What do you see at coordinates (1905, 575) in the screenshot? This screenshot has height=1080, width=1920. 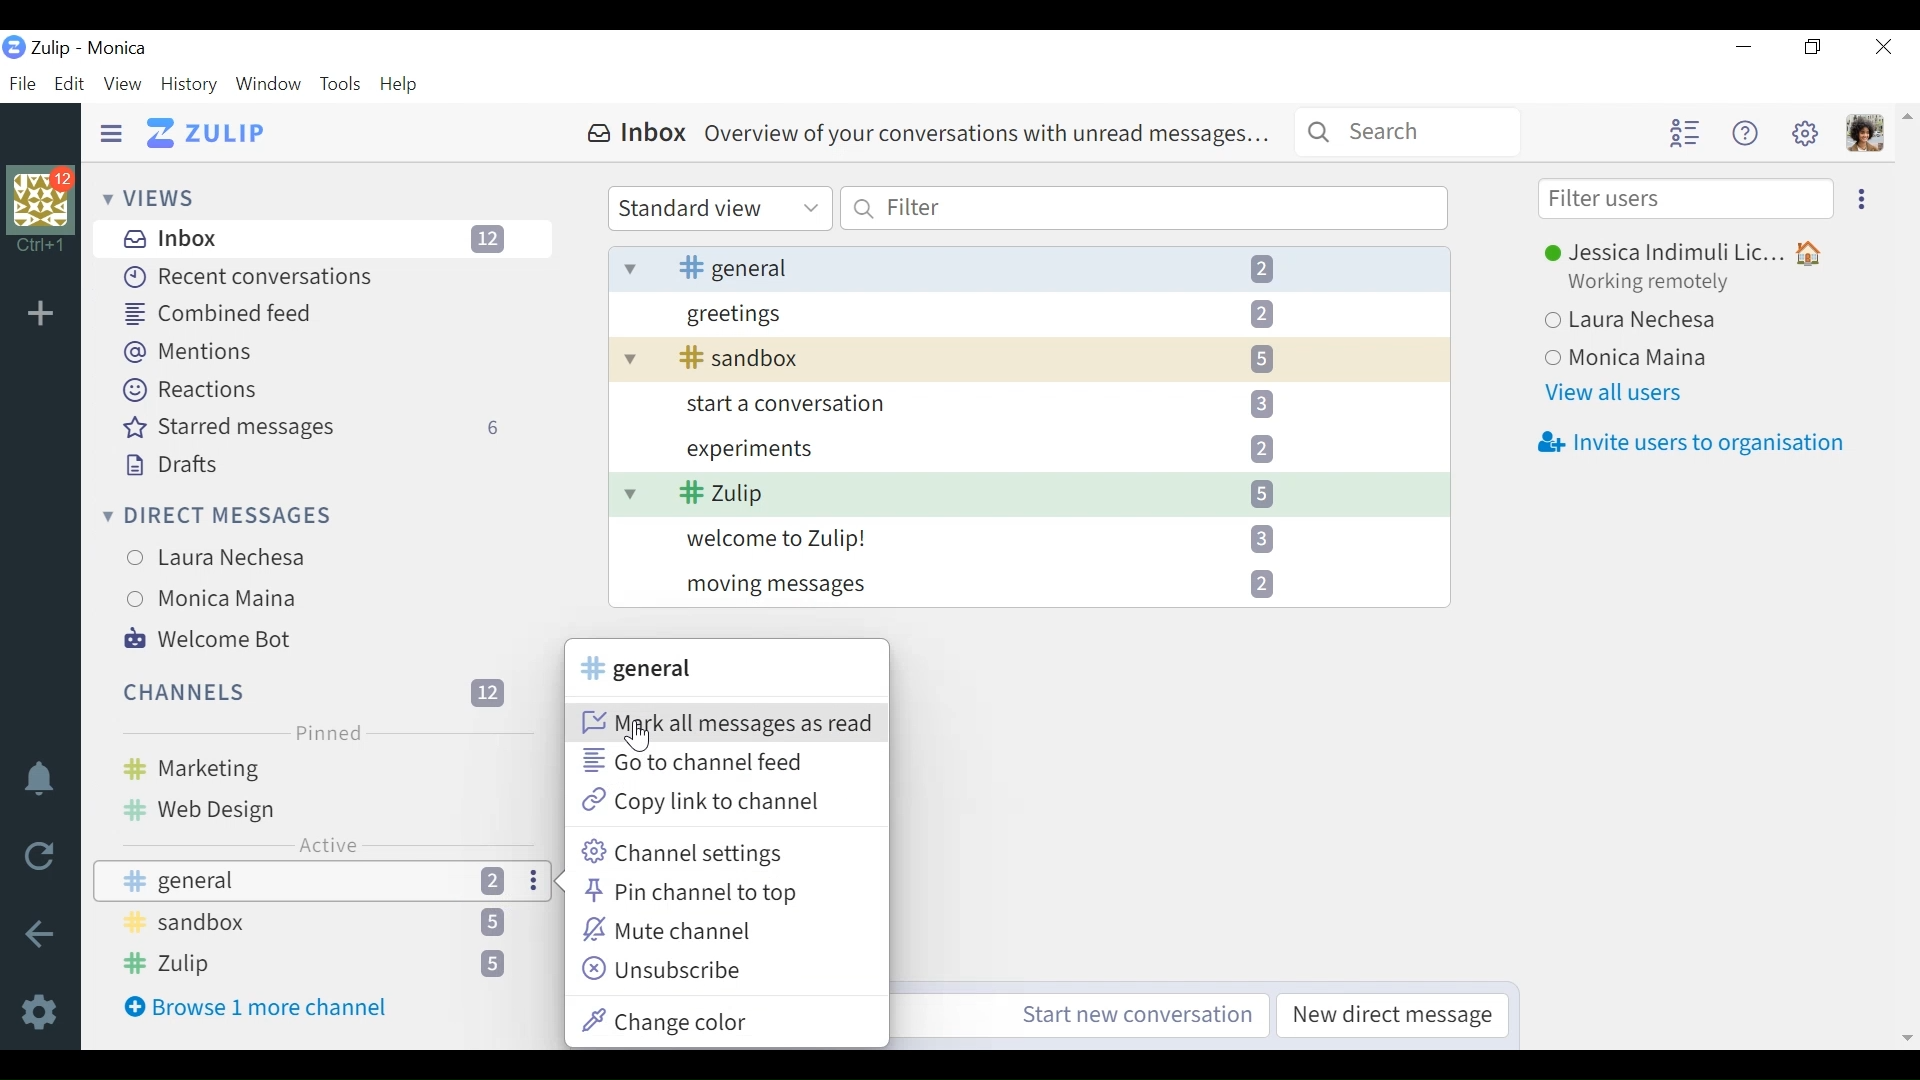 I see `Scrollbar` at bounding box center [1905, 575].